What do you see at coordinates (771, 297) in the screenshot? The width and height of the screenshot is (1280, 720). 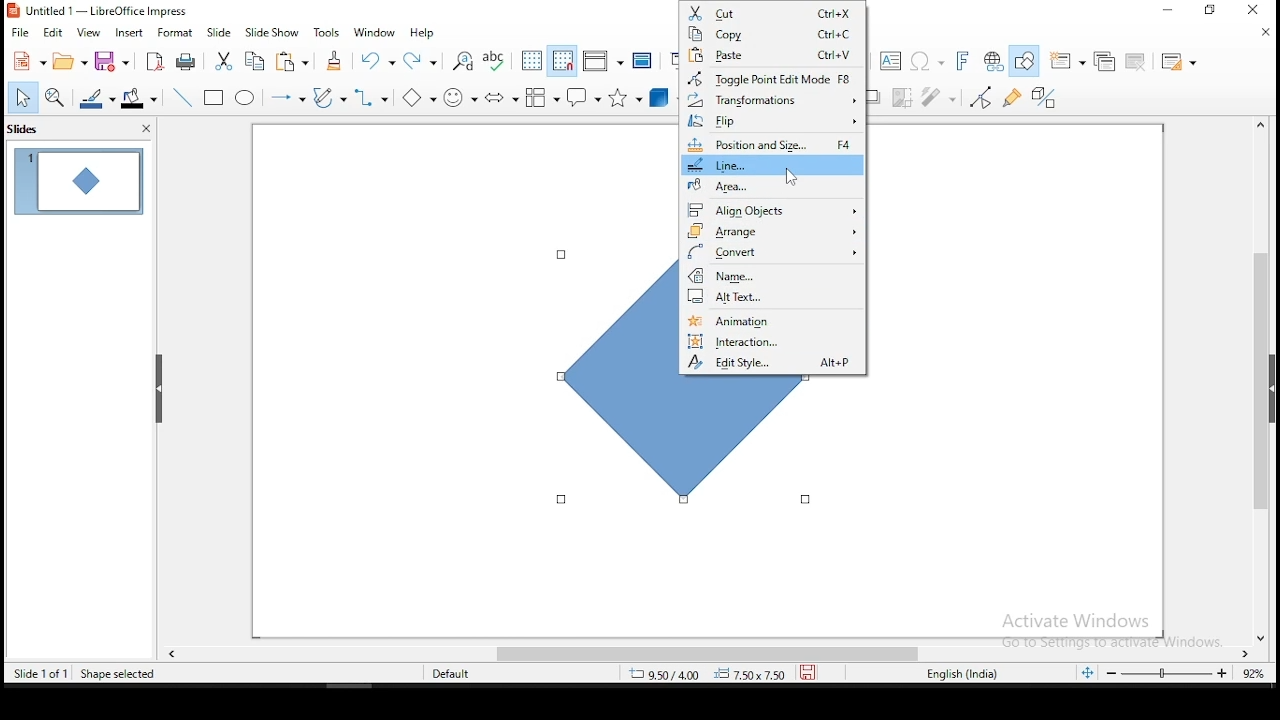 I see `alt text` at bounding box center [771, 297].